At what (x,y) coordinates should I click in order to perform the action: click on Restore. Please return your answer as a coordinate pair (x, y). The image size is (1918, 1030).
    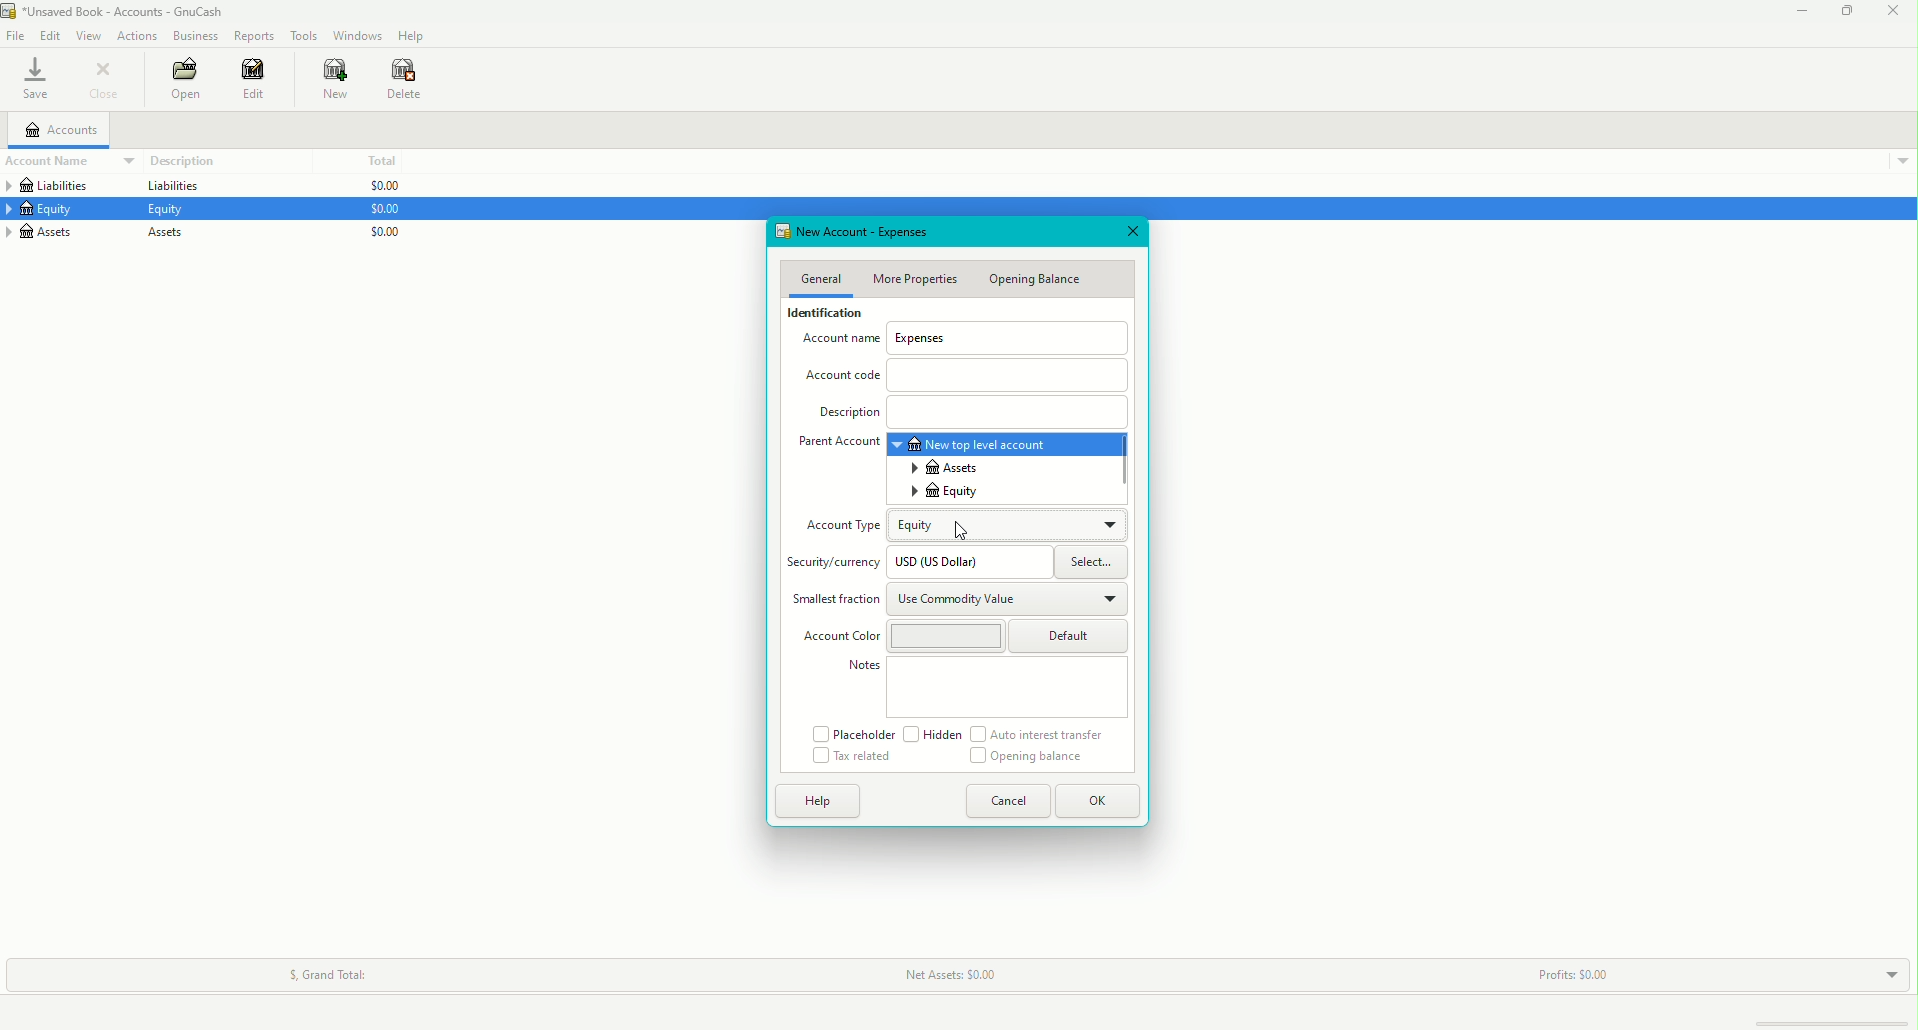
    Looking at the image, I should click on (1846, 15).